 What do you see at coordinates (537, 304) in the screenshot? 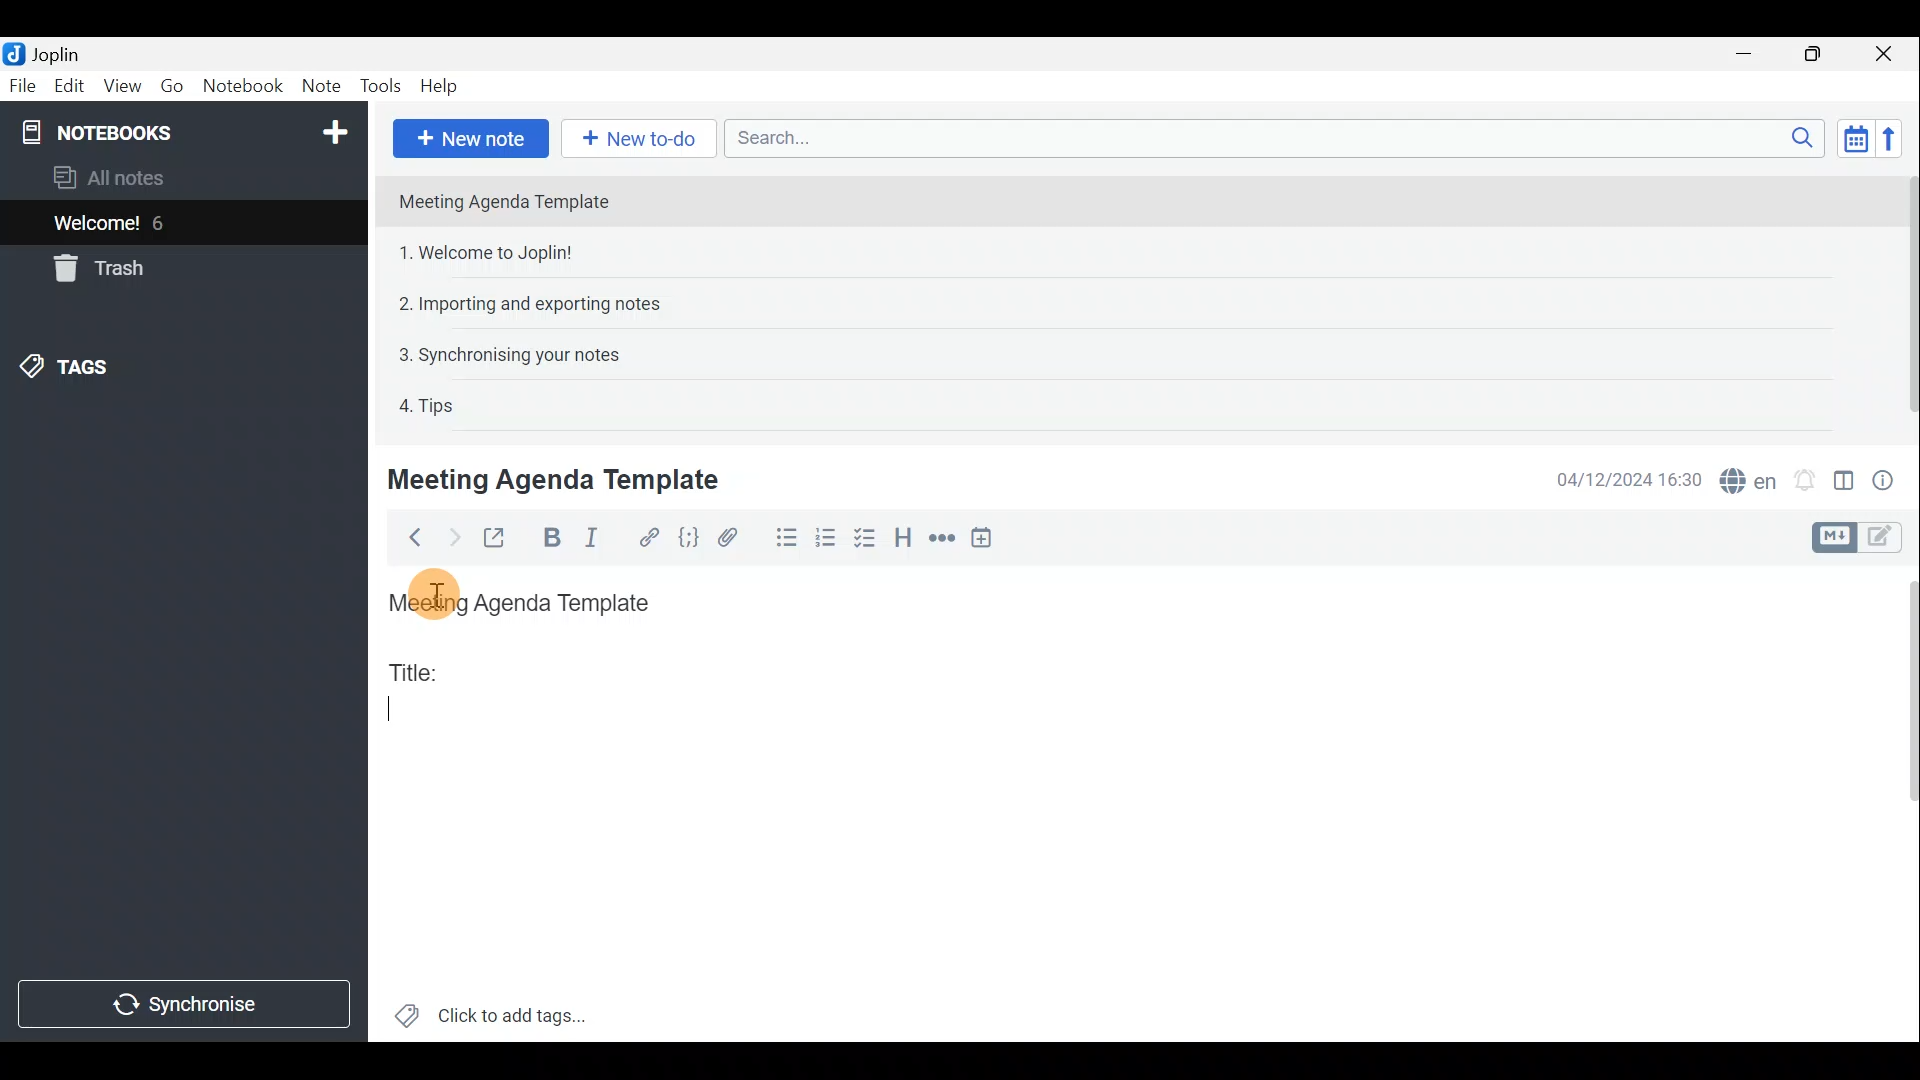
I see `2. Importing and exporting notes` at bounding box center [537, 304].